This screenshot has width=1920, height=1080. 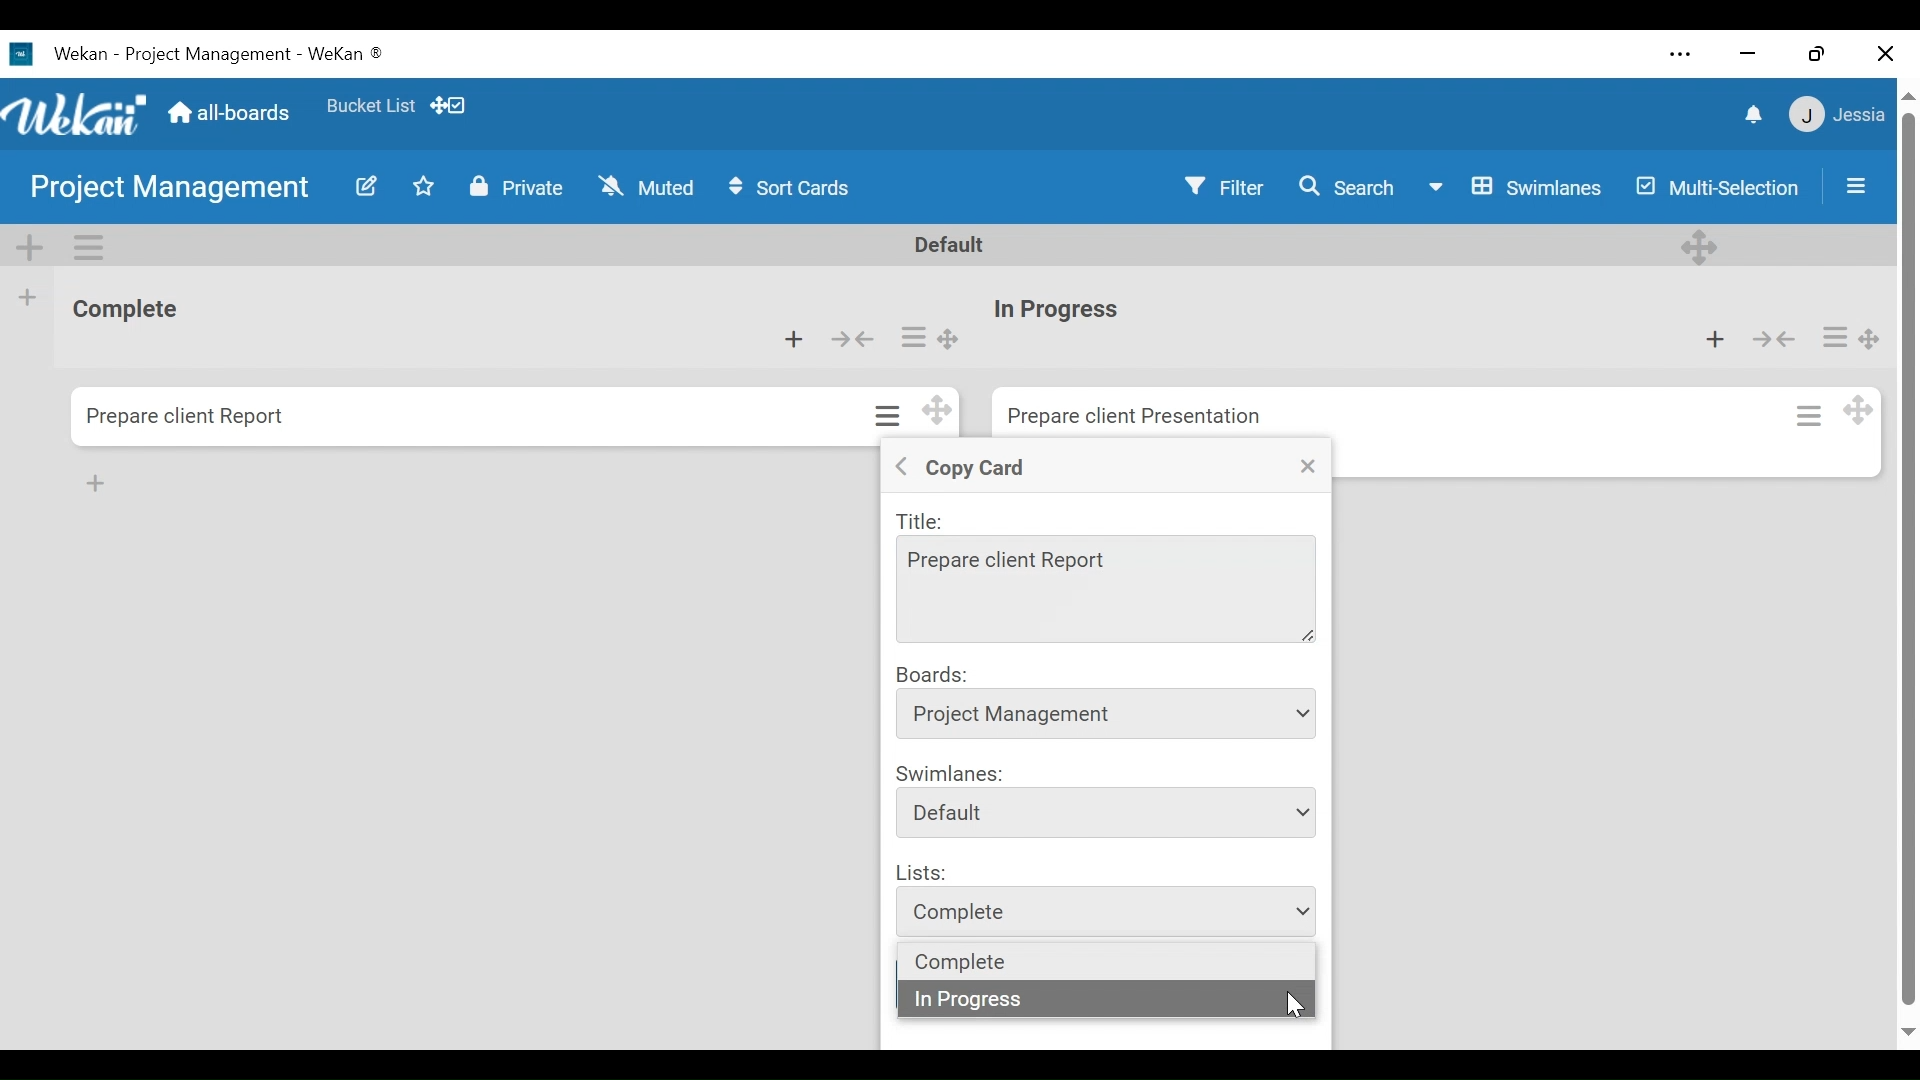 I want to click on Close, so click(x=1888, y=52).